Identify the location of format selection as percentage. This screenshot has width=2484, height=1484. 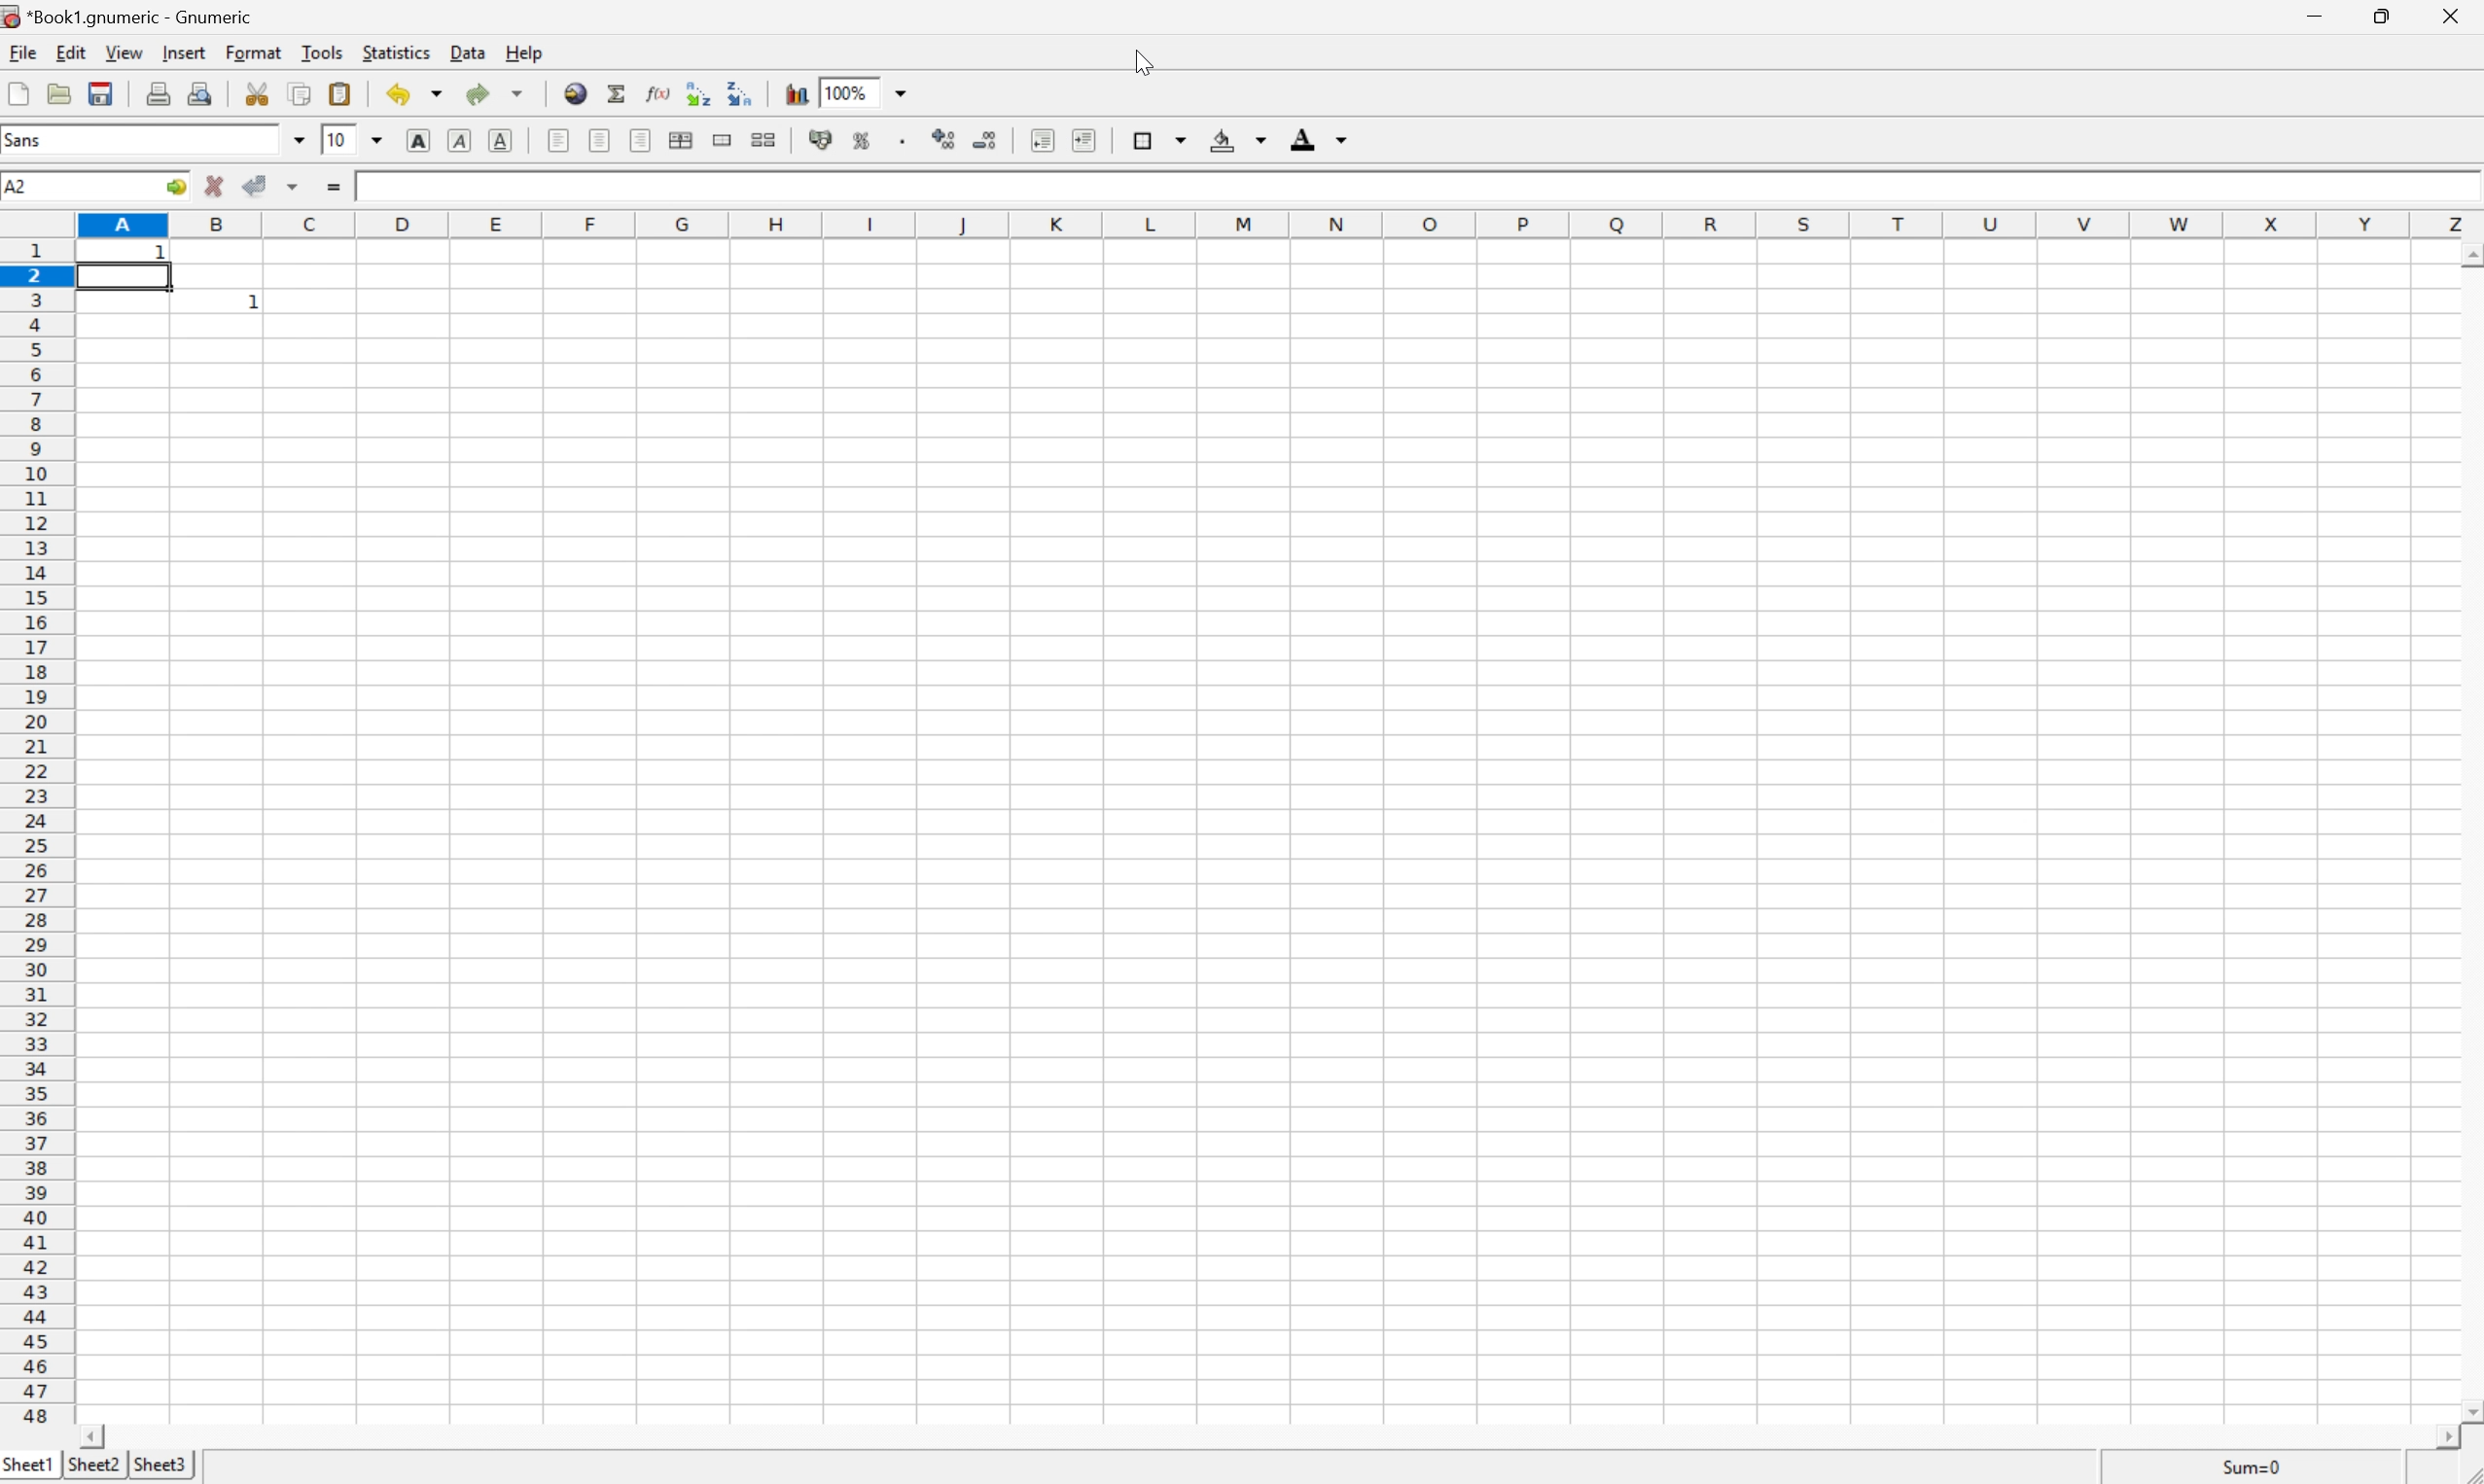
(865, 139).